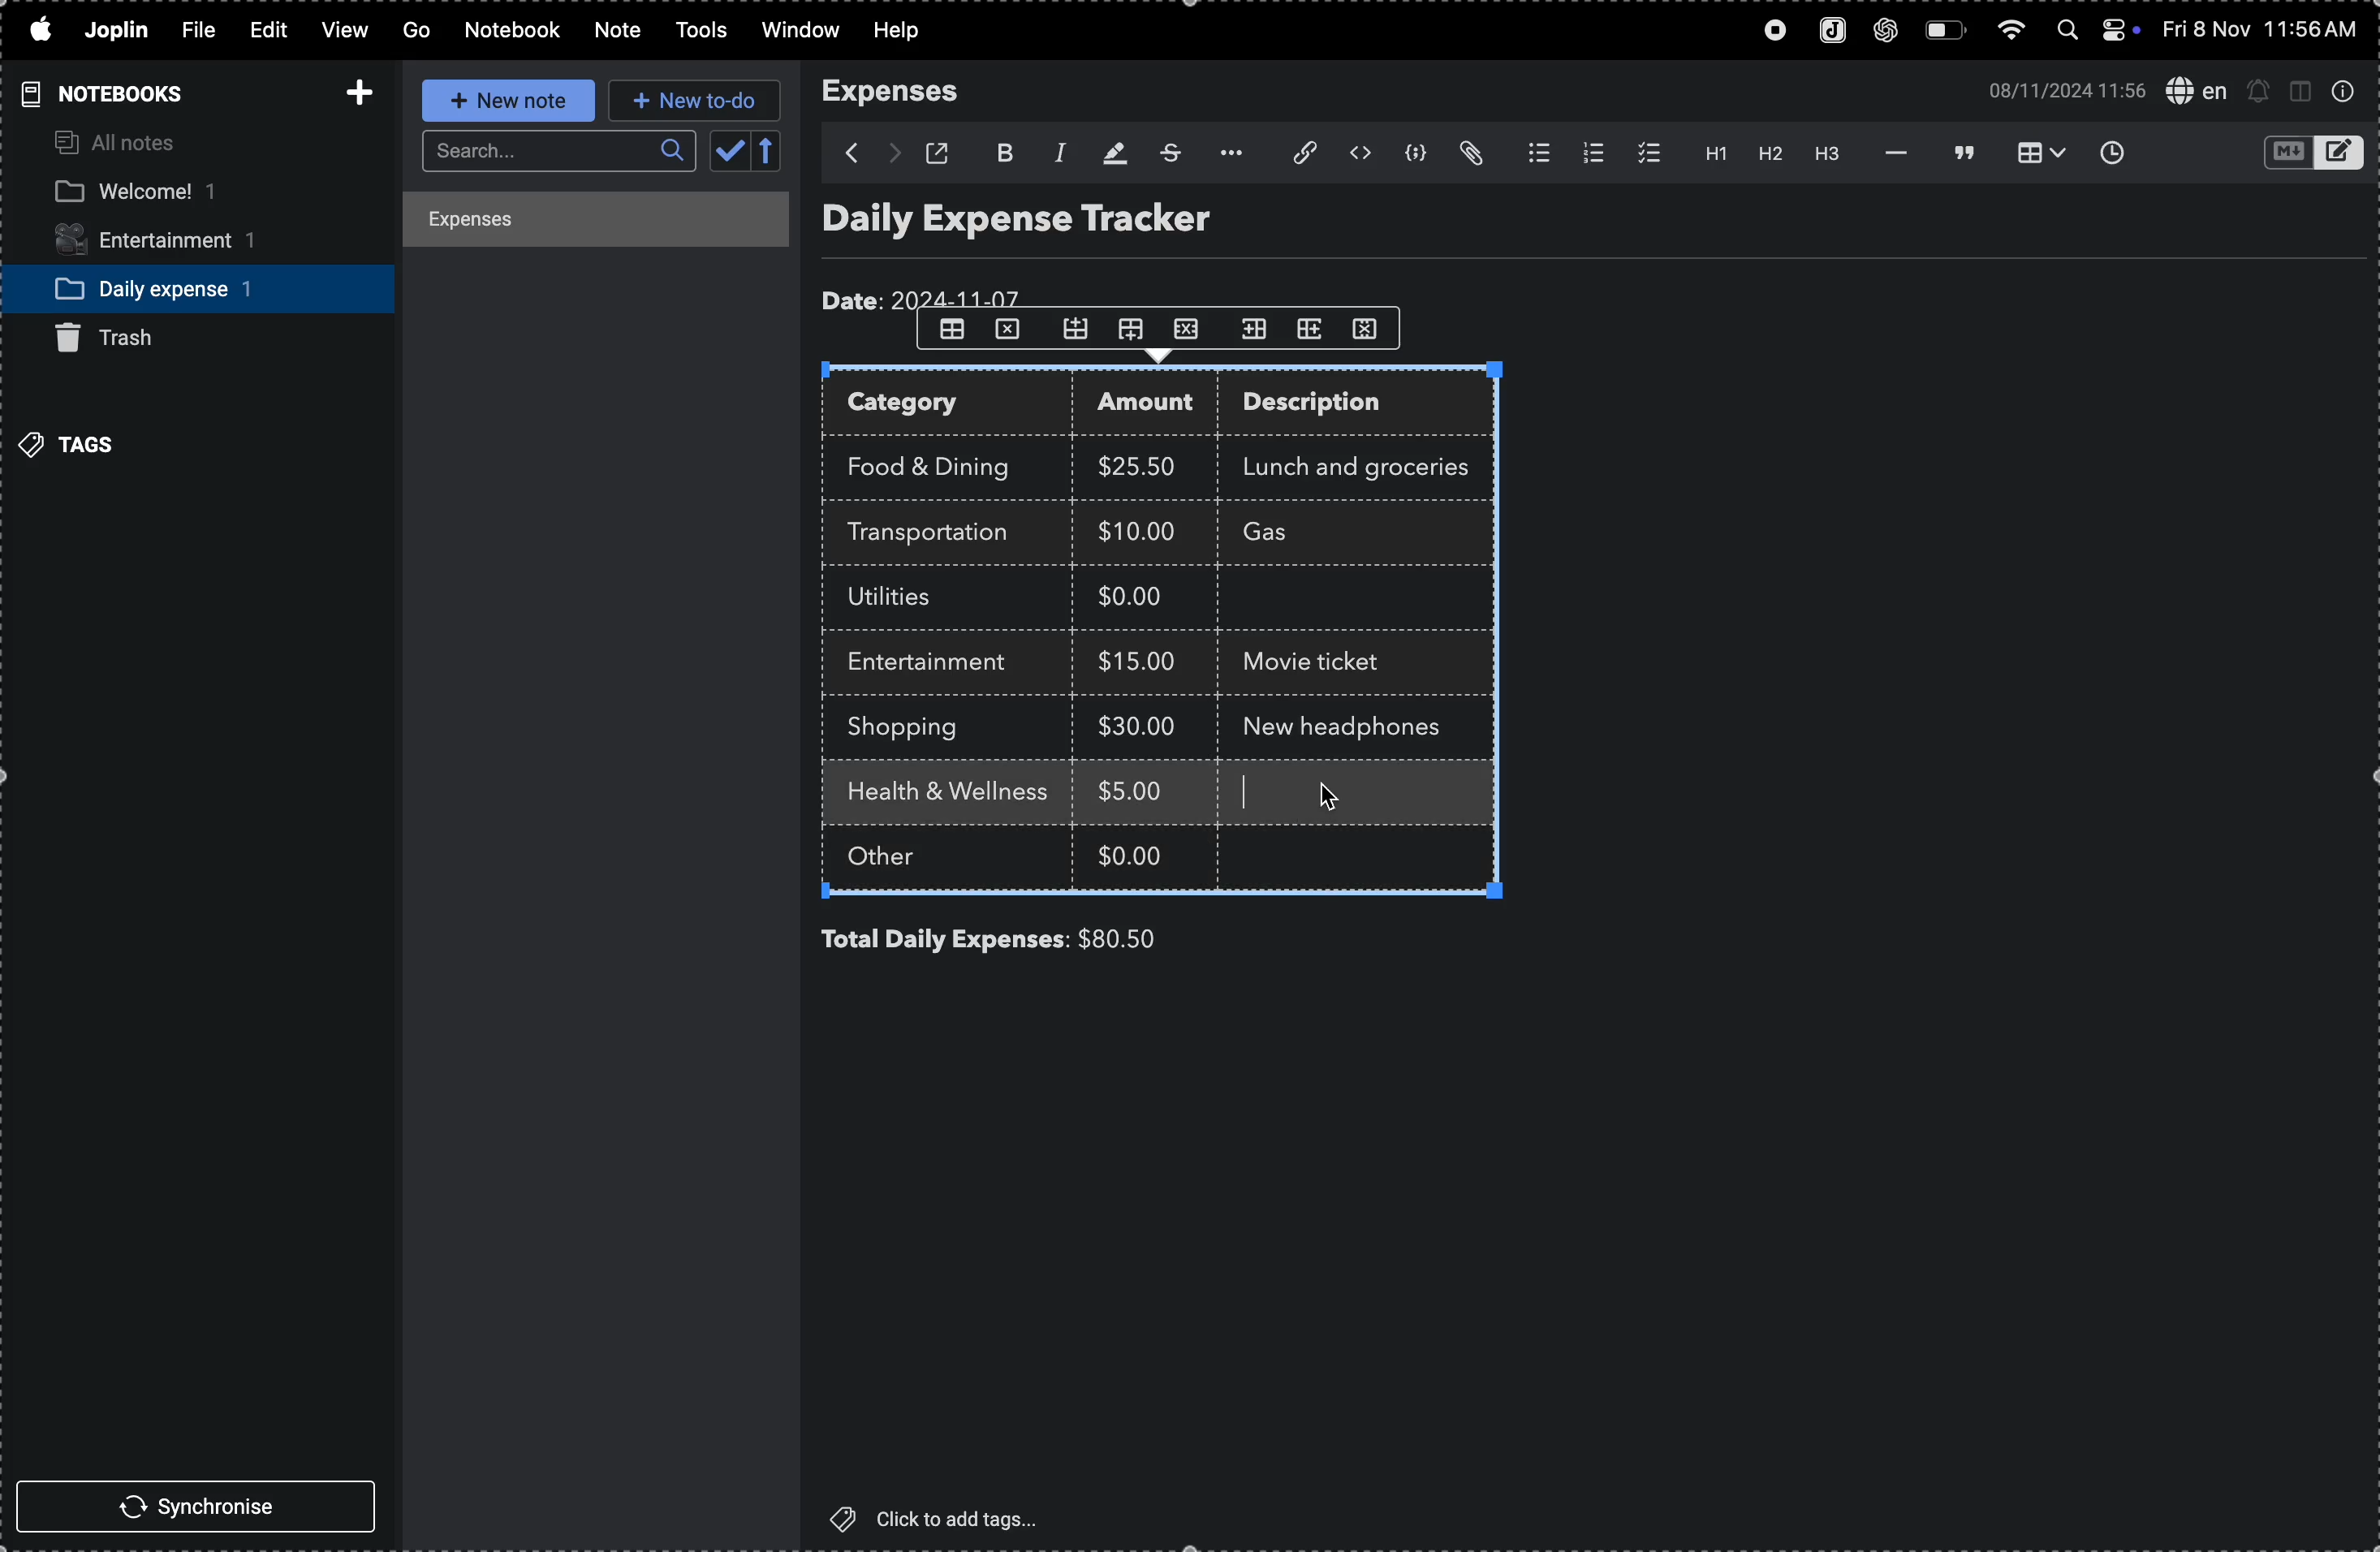 The height and width of the screenshot is (1552, 2380). I want to click on spell check, so click(2195, 89).